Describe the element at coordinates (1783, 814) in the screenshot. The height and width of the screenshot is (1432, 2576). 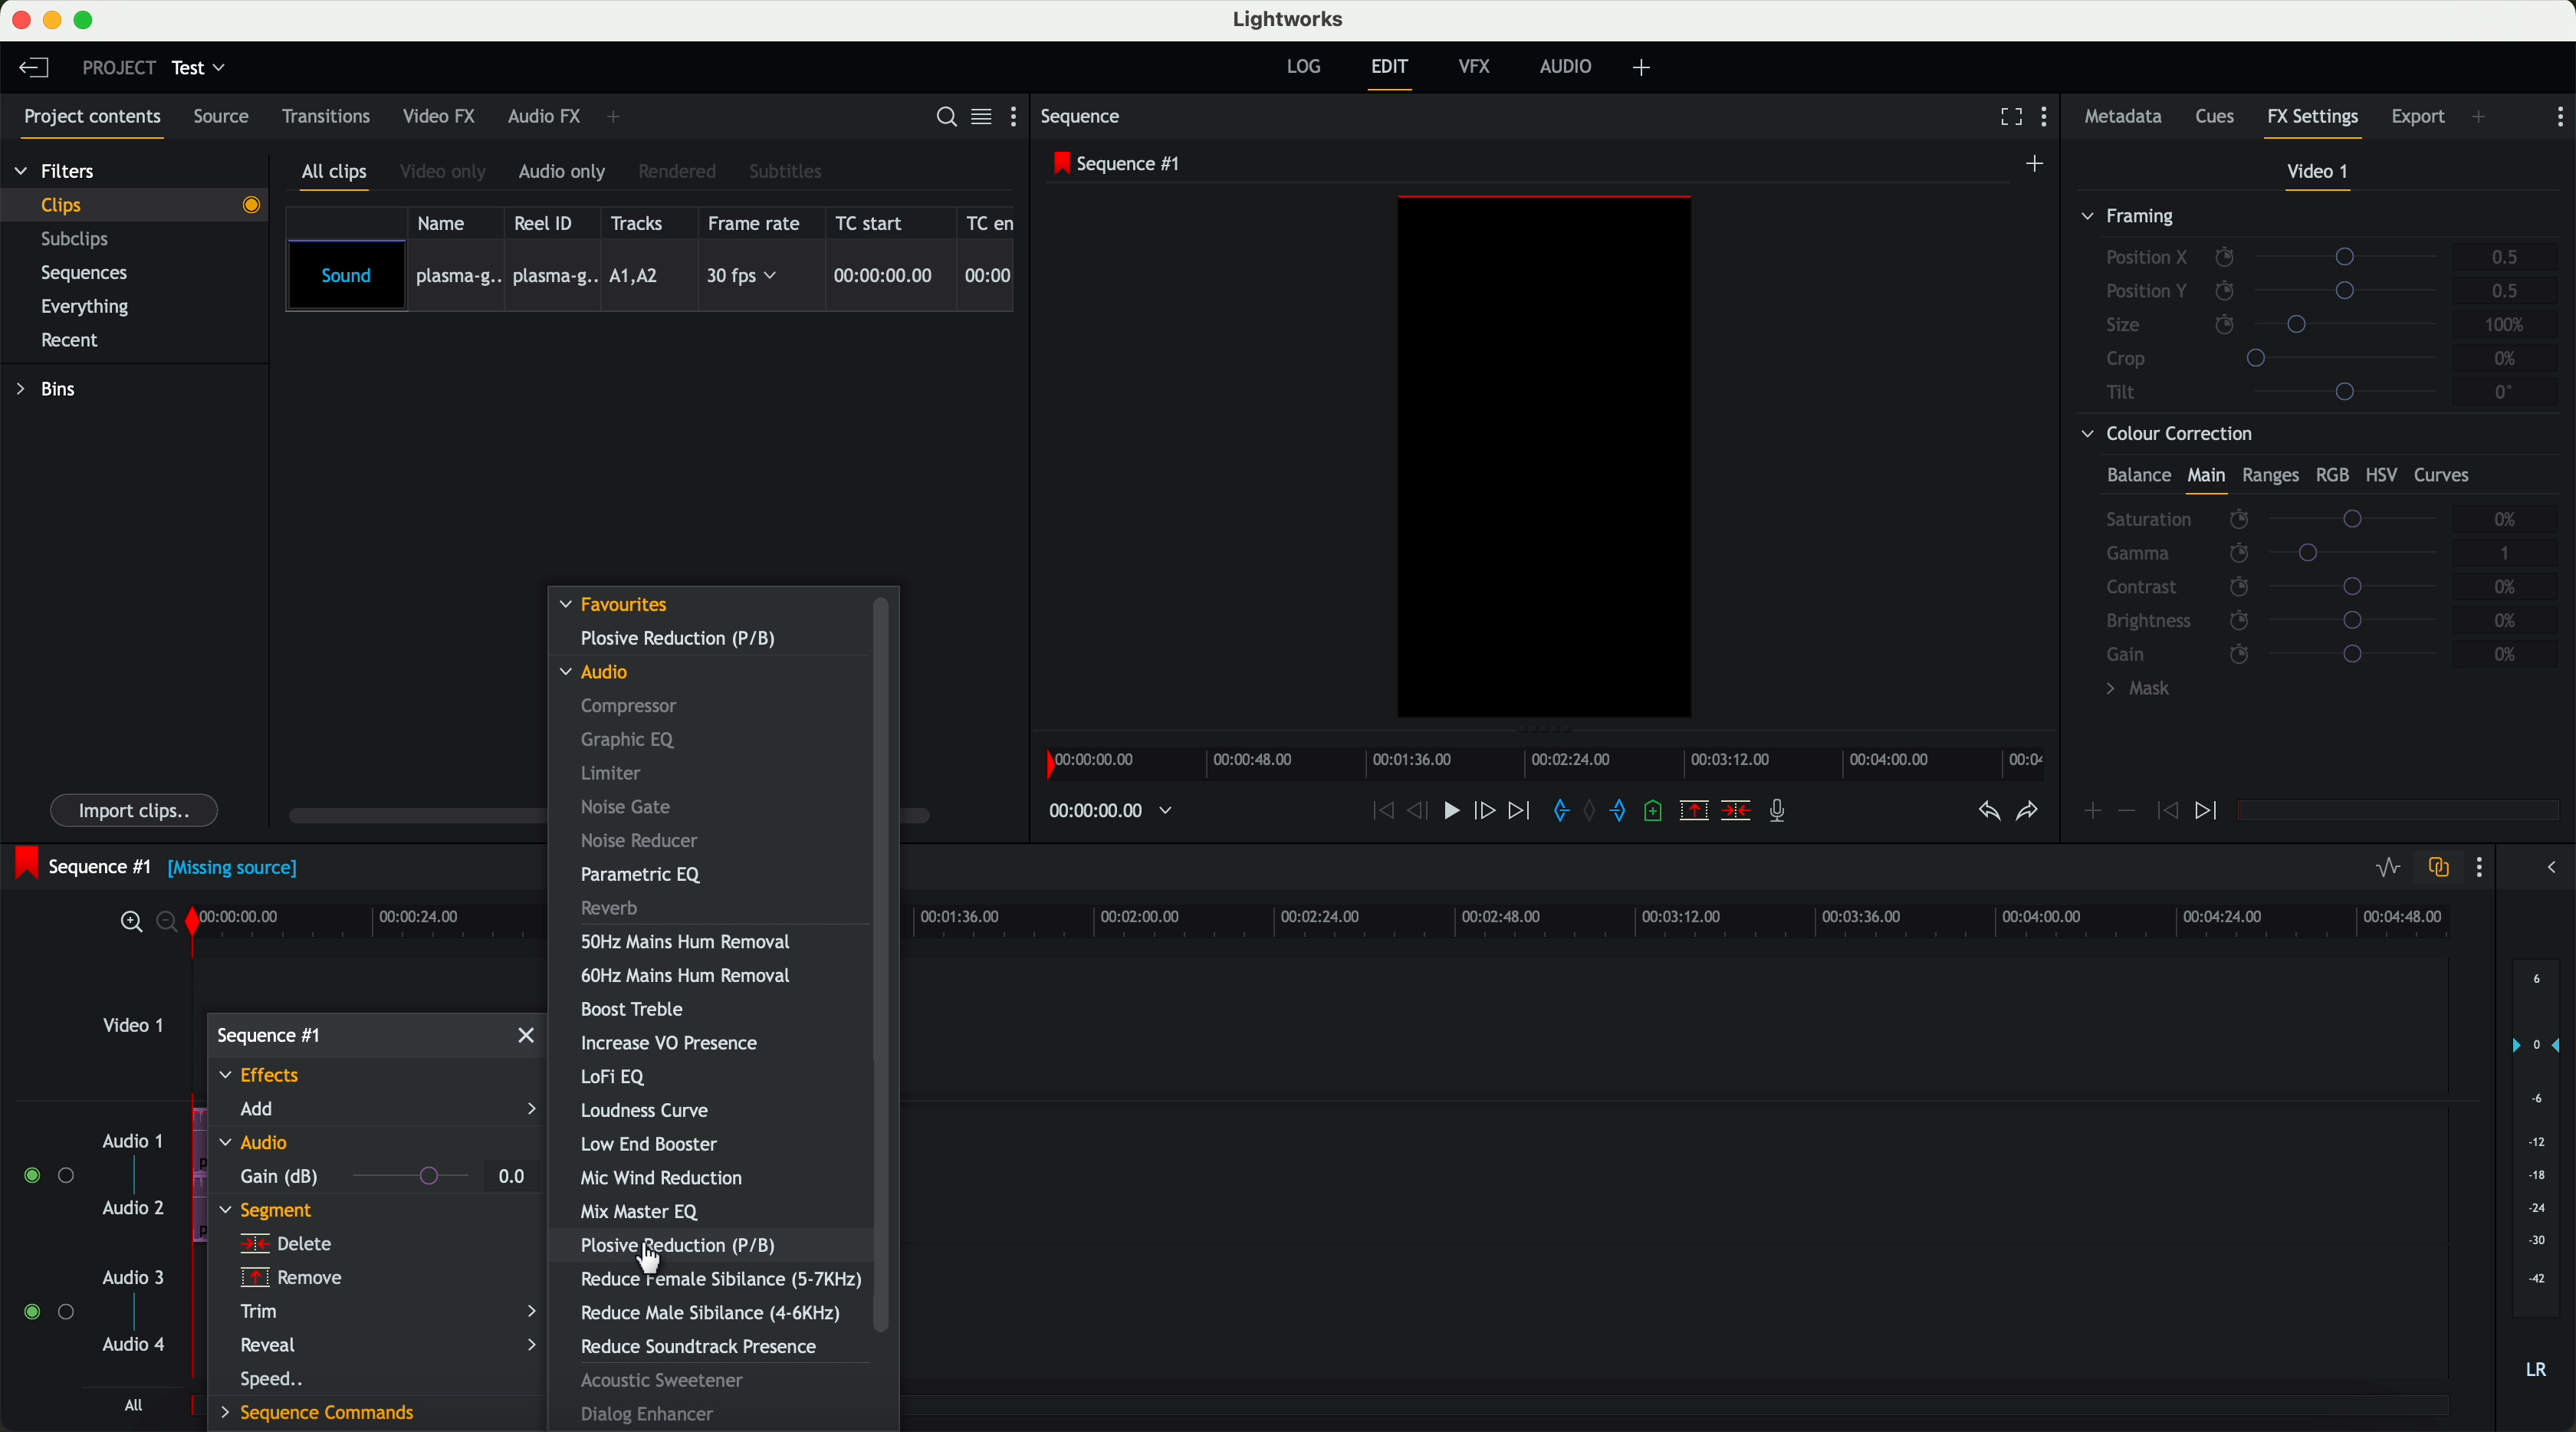
I see `record a voice over` at that location.